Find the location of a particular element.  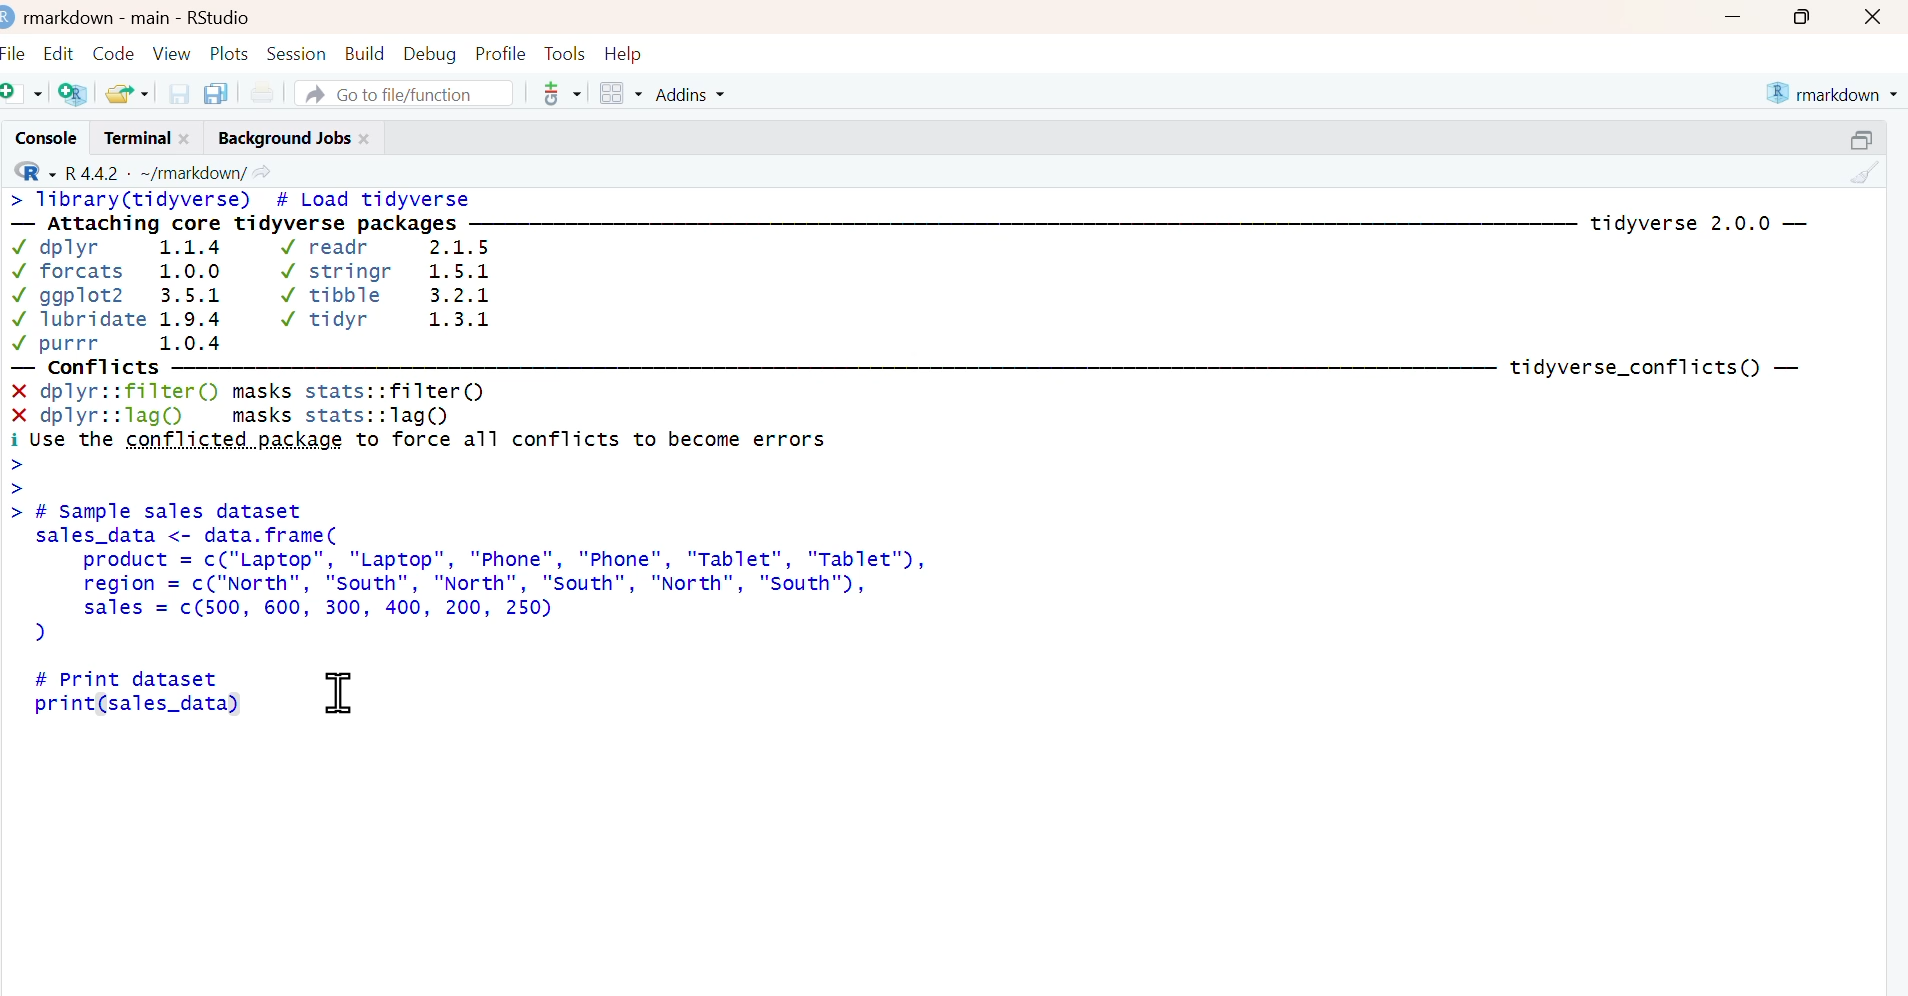

Help is located at coordinates (630, 52).